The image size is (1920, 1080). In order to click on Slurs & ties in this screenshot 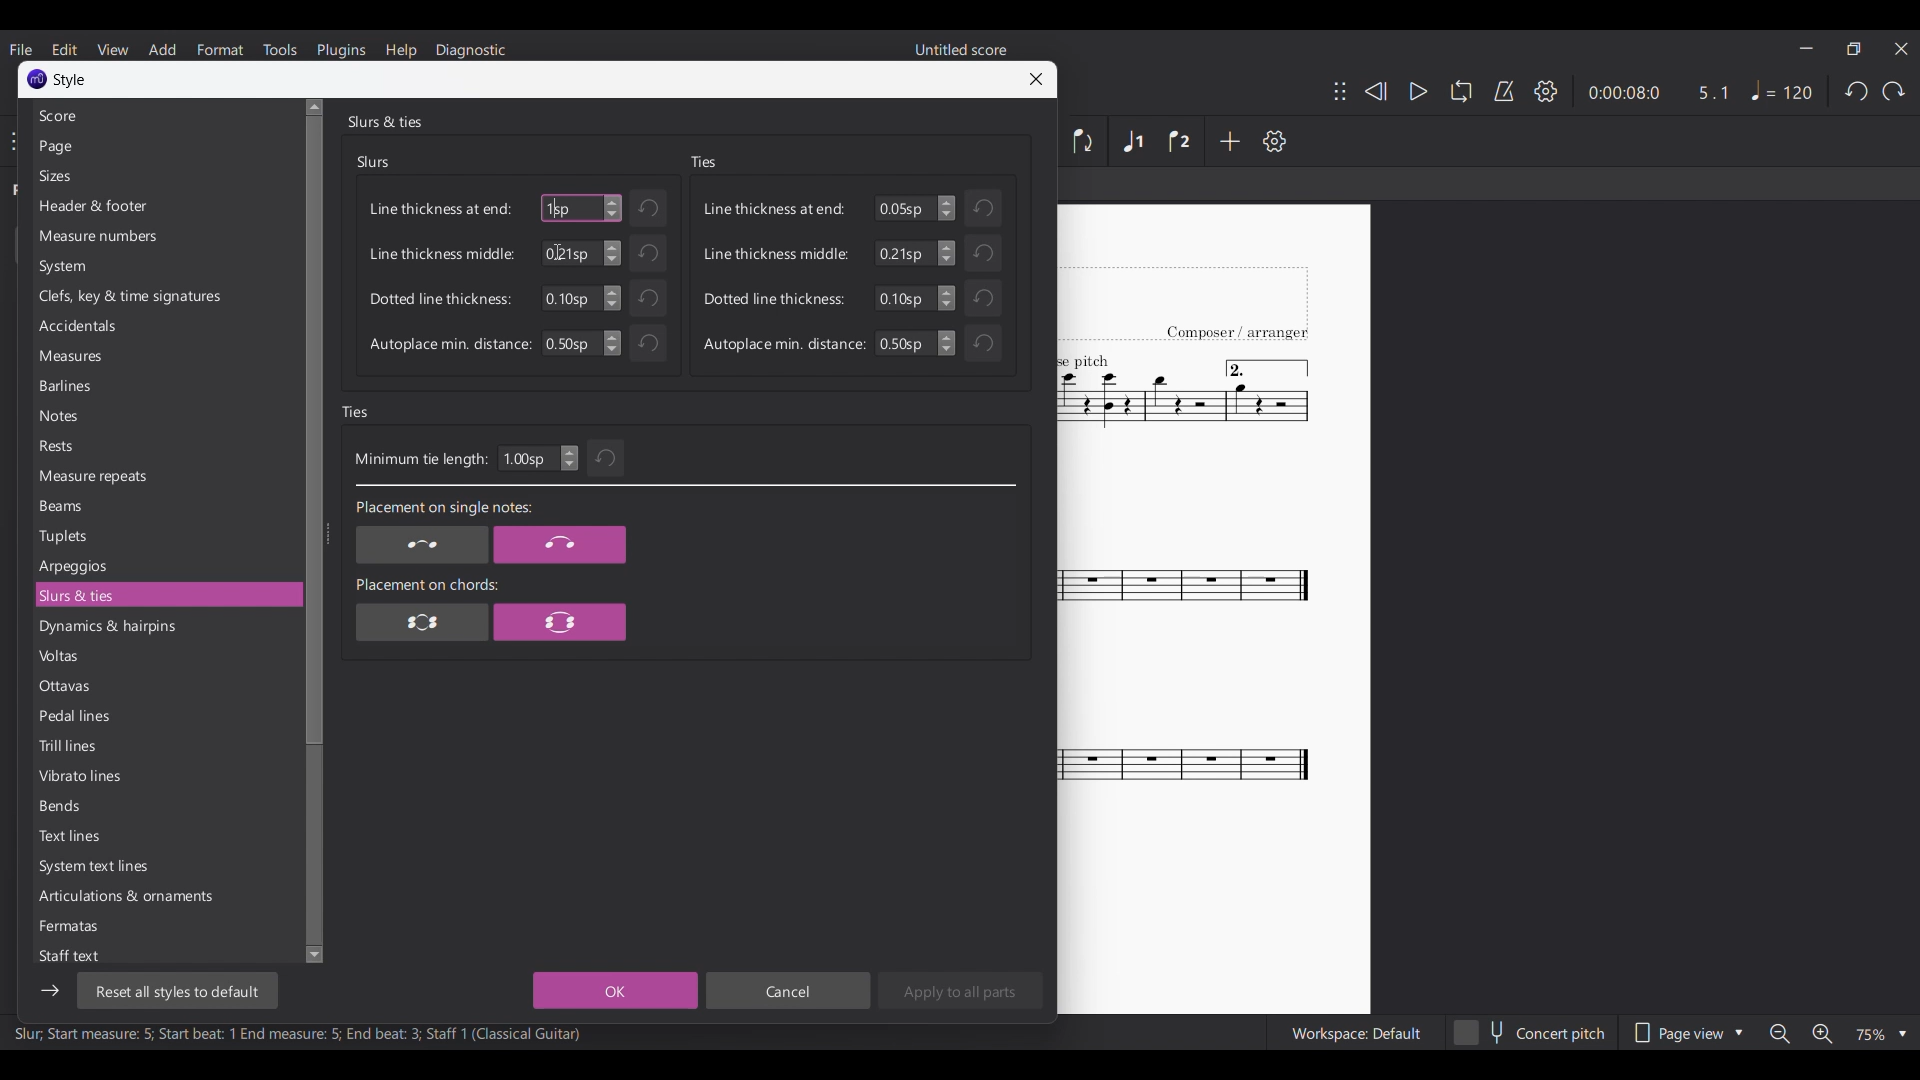, I will do `click(384, 121)`.